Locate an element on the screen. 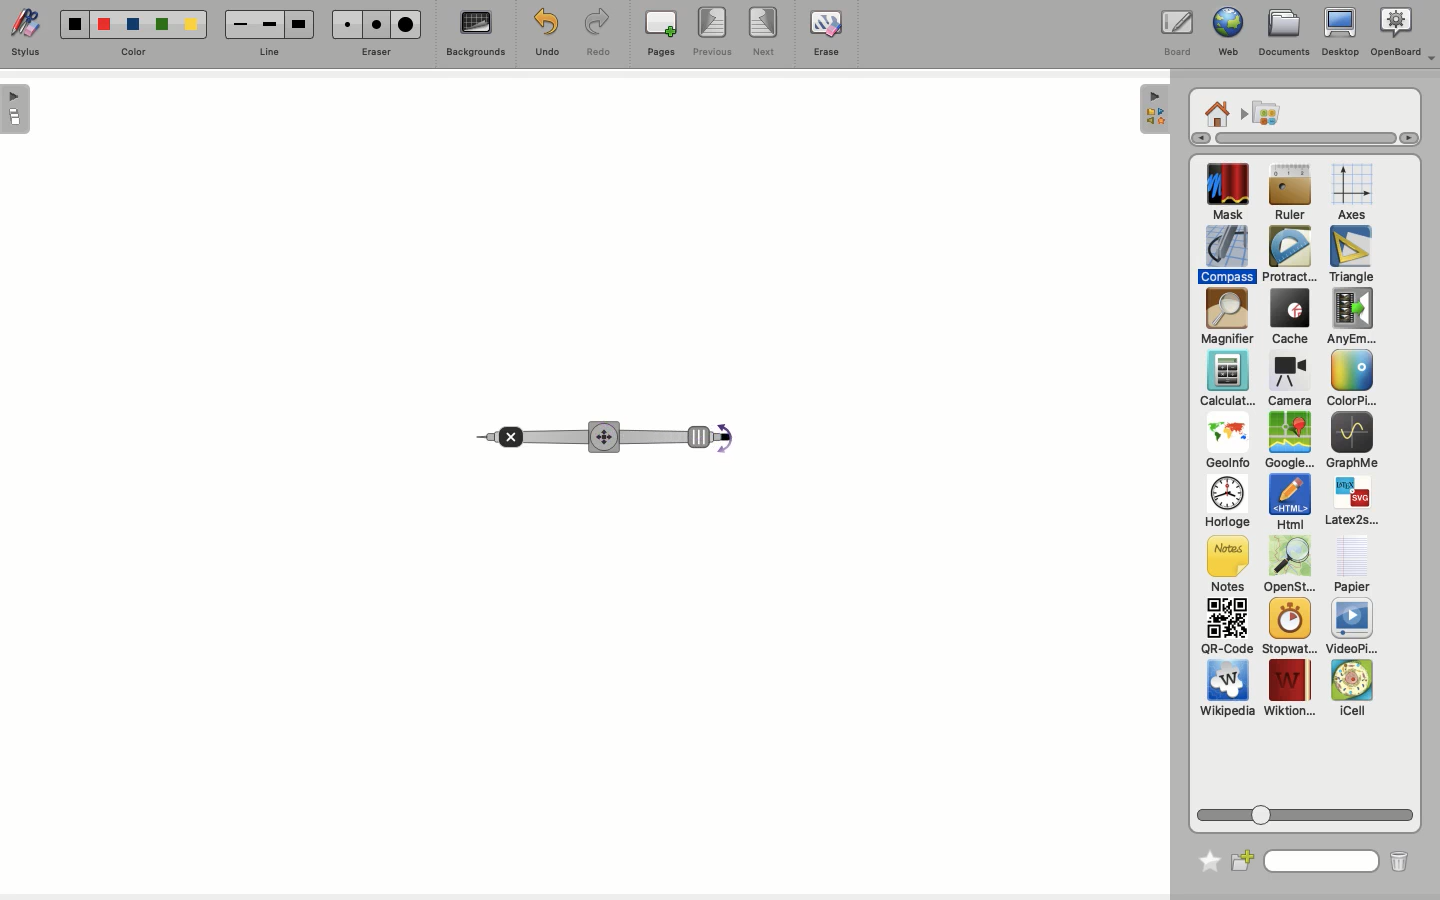 The width and height of the screenshot is (1440, 900). Position is located at coordinates (603, 438).